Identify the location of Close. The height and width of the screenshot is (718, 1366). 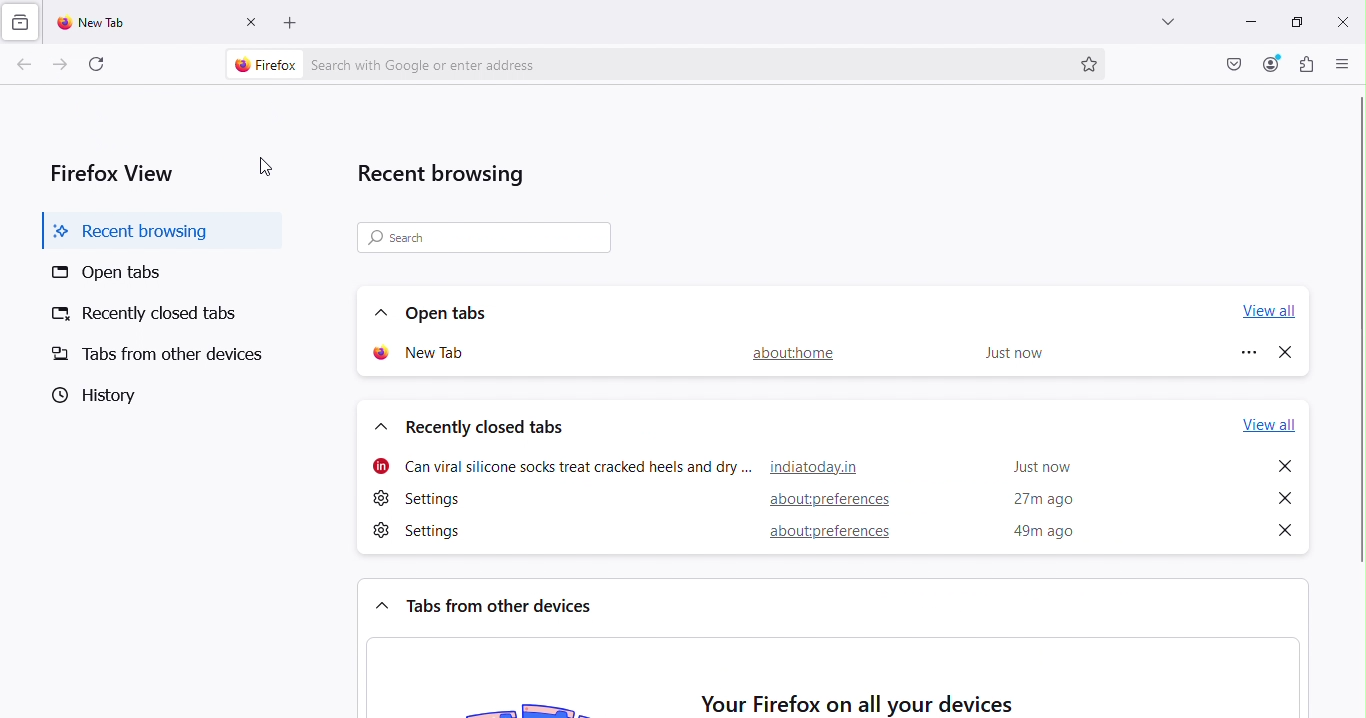
(1289, 466).